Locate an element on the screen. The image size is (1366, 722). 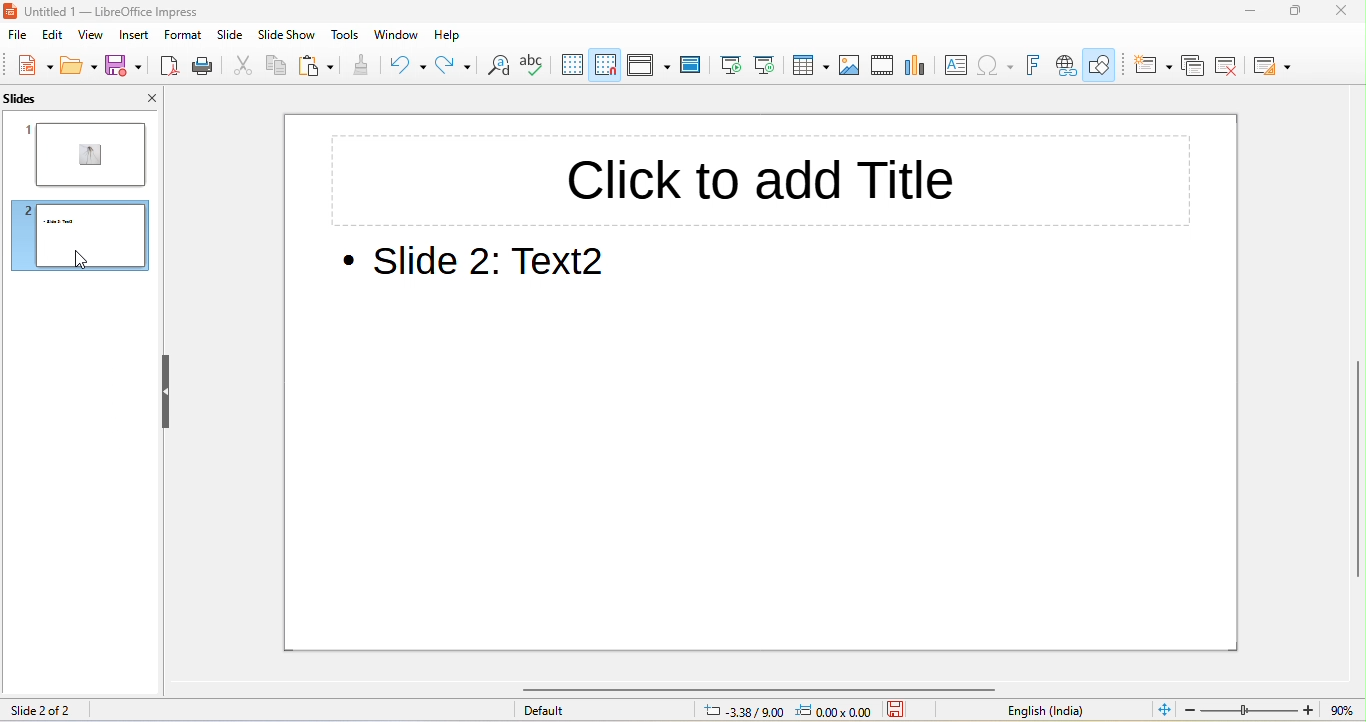
tools is located at coordinates (346, 37).